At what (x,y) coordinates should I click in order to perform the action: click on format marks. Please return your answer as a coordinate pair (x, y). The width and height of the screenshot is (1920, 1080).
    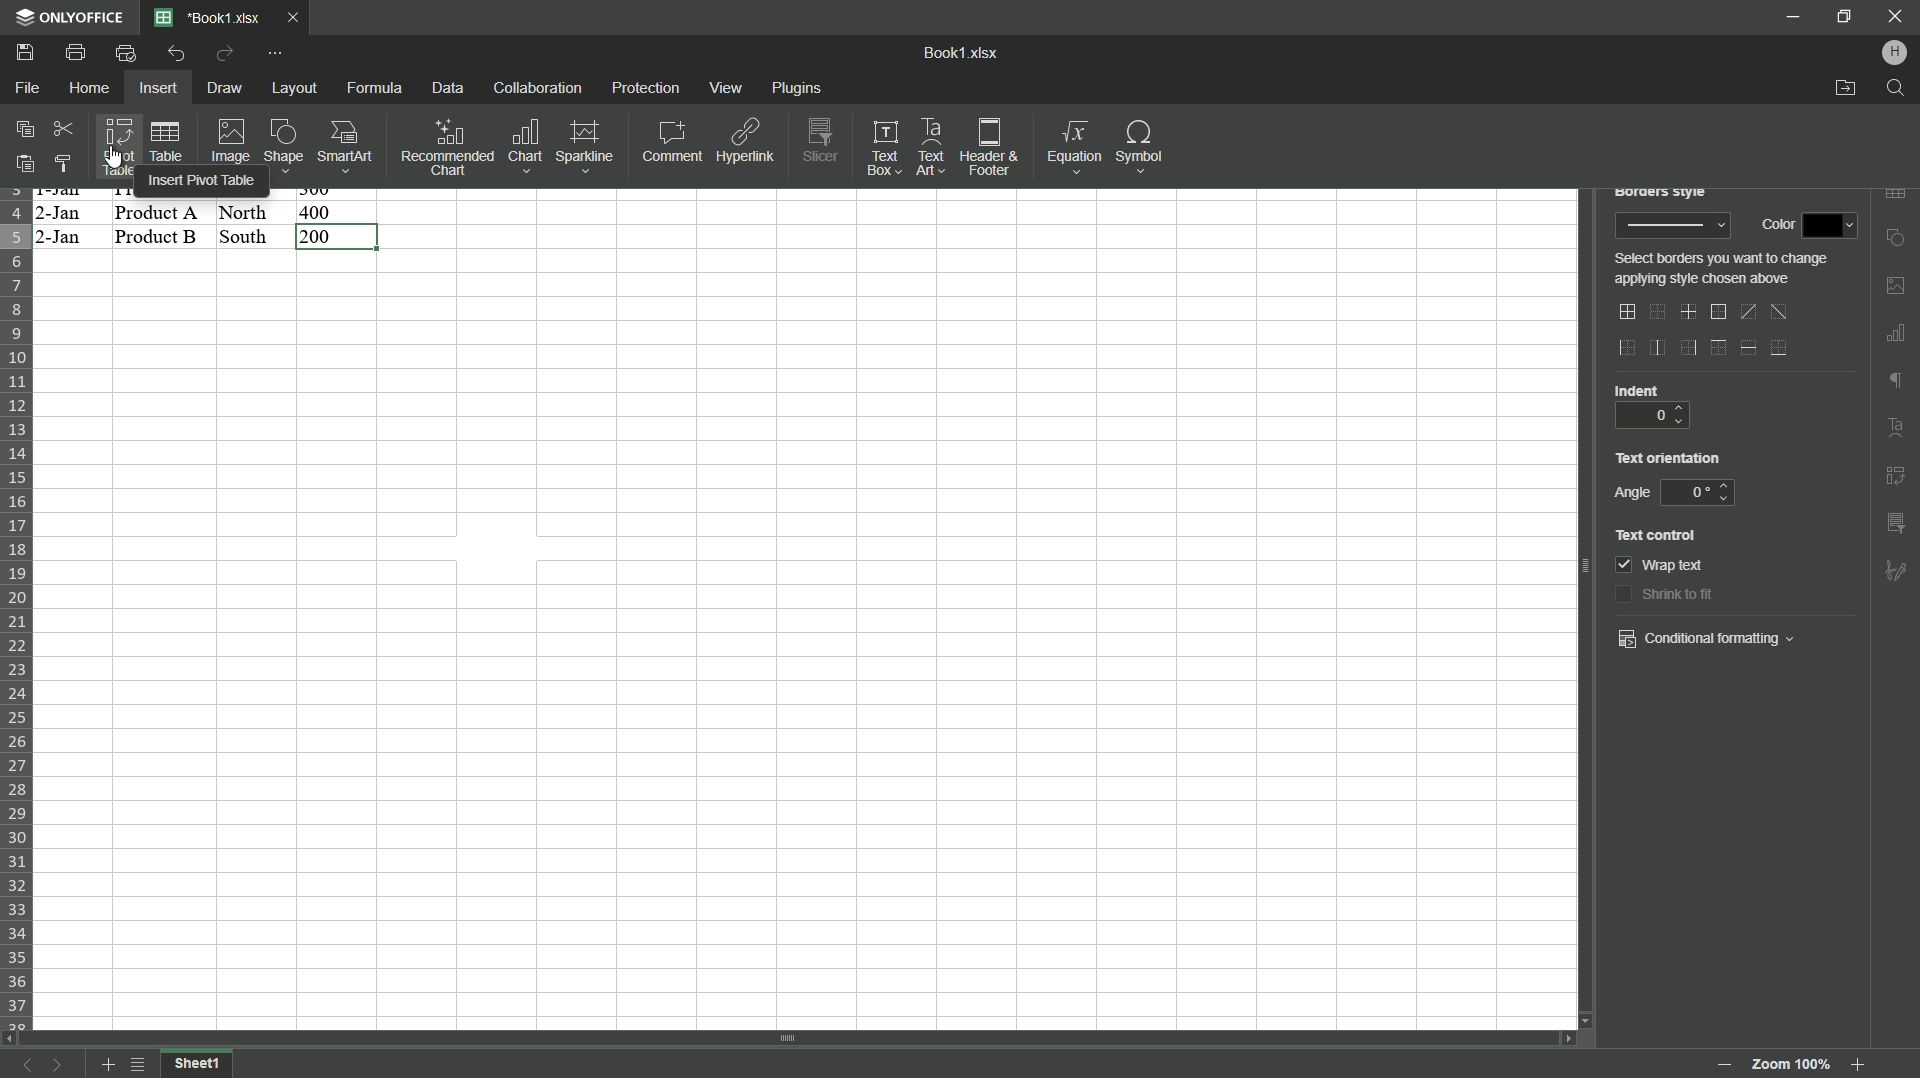
    Looking at the image, I should click on (1896, 383).